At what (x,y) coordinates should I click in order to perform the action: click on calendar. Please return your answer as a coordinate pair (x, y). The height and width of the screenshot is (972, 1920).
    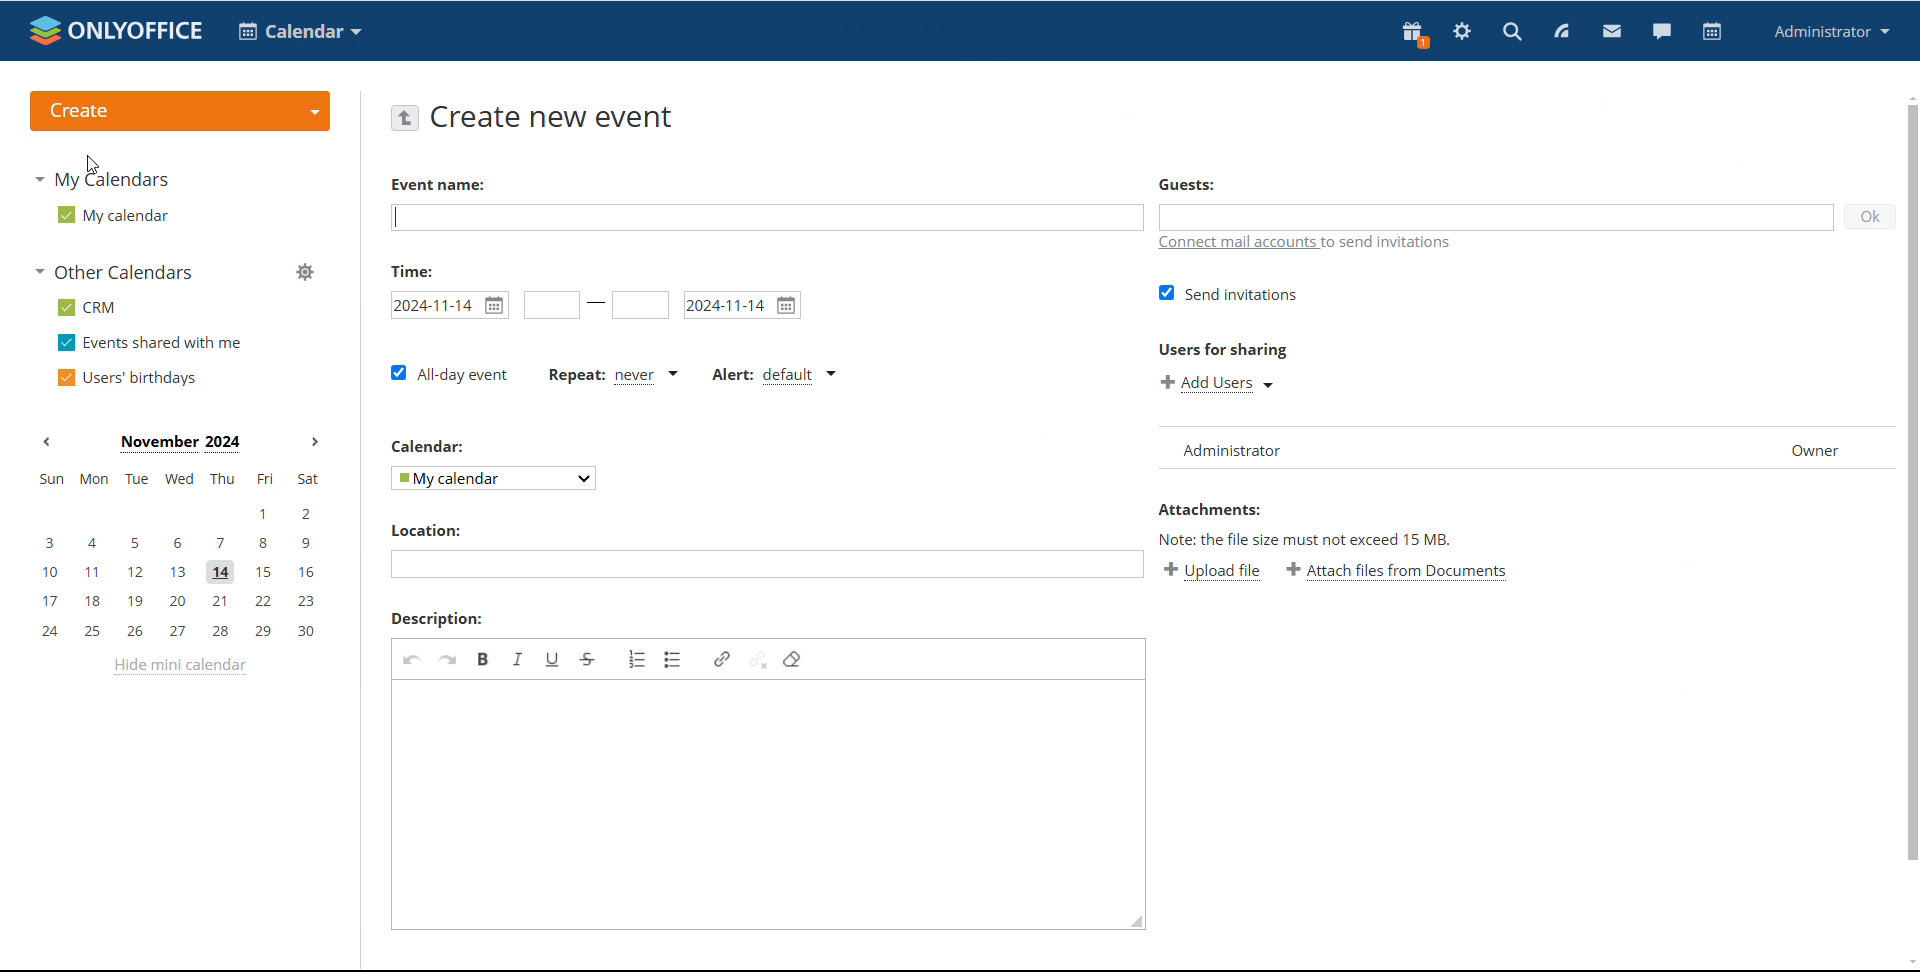
    Looking at the image, I should click on (430, 446).